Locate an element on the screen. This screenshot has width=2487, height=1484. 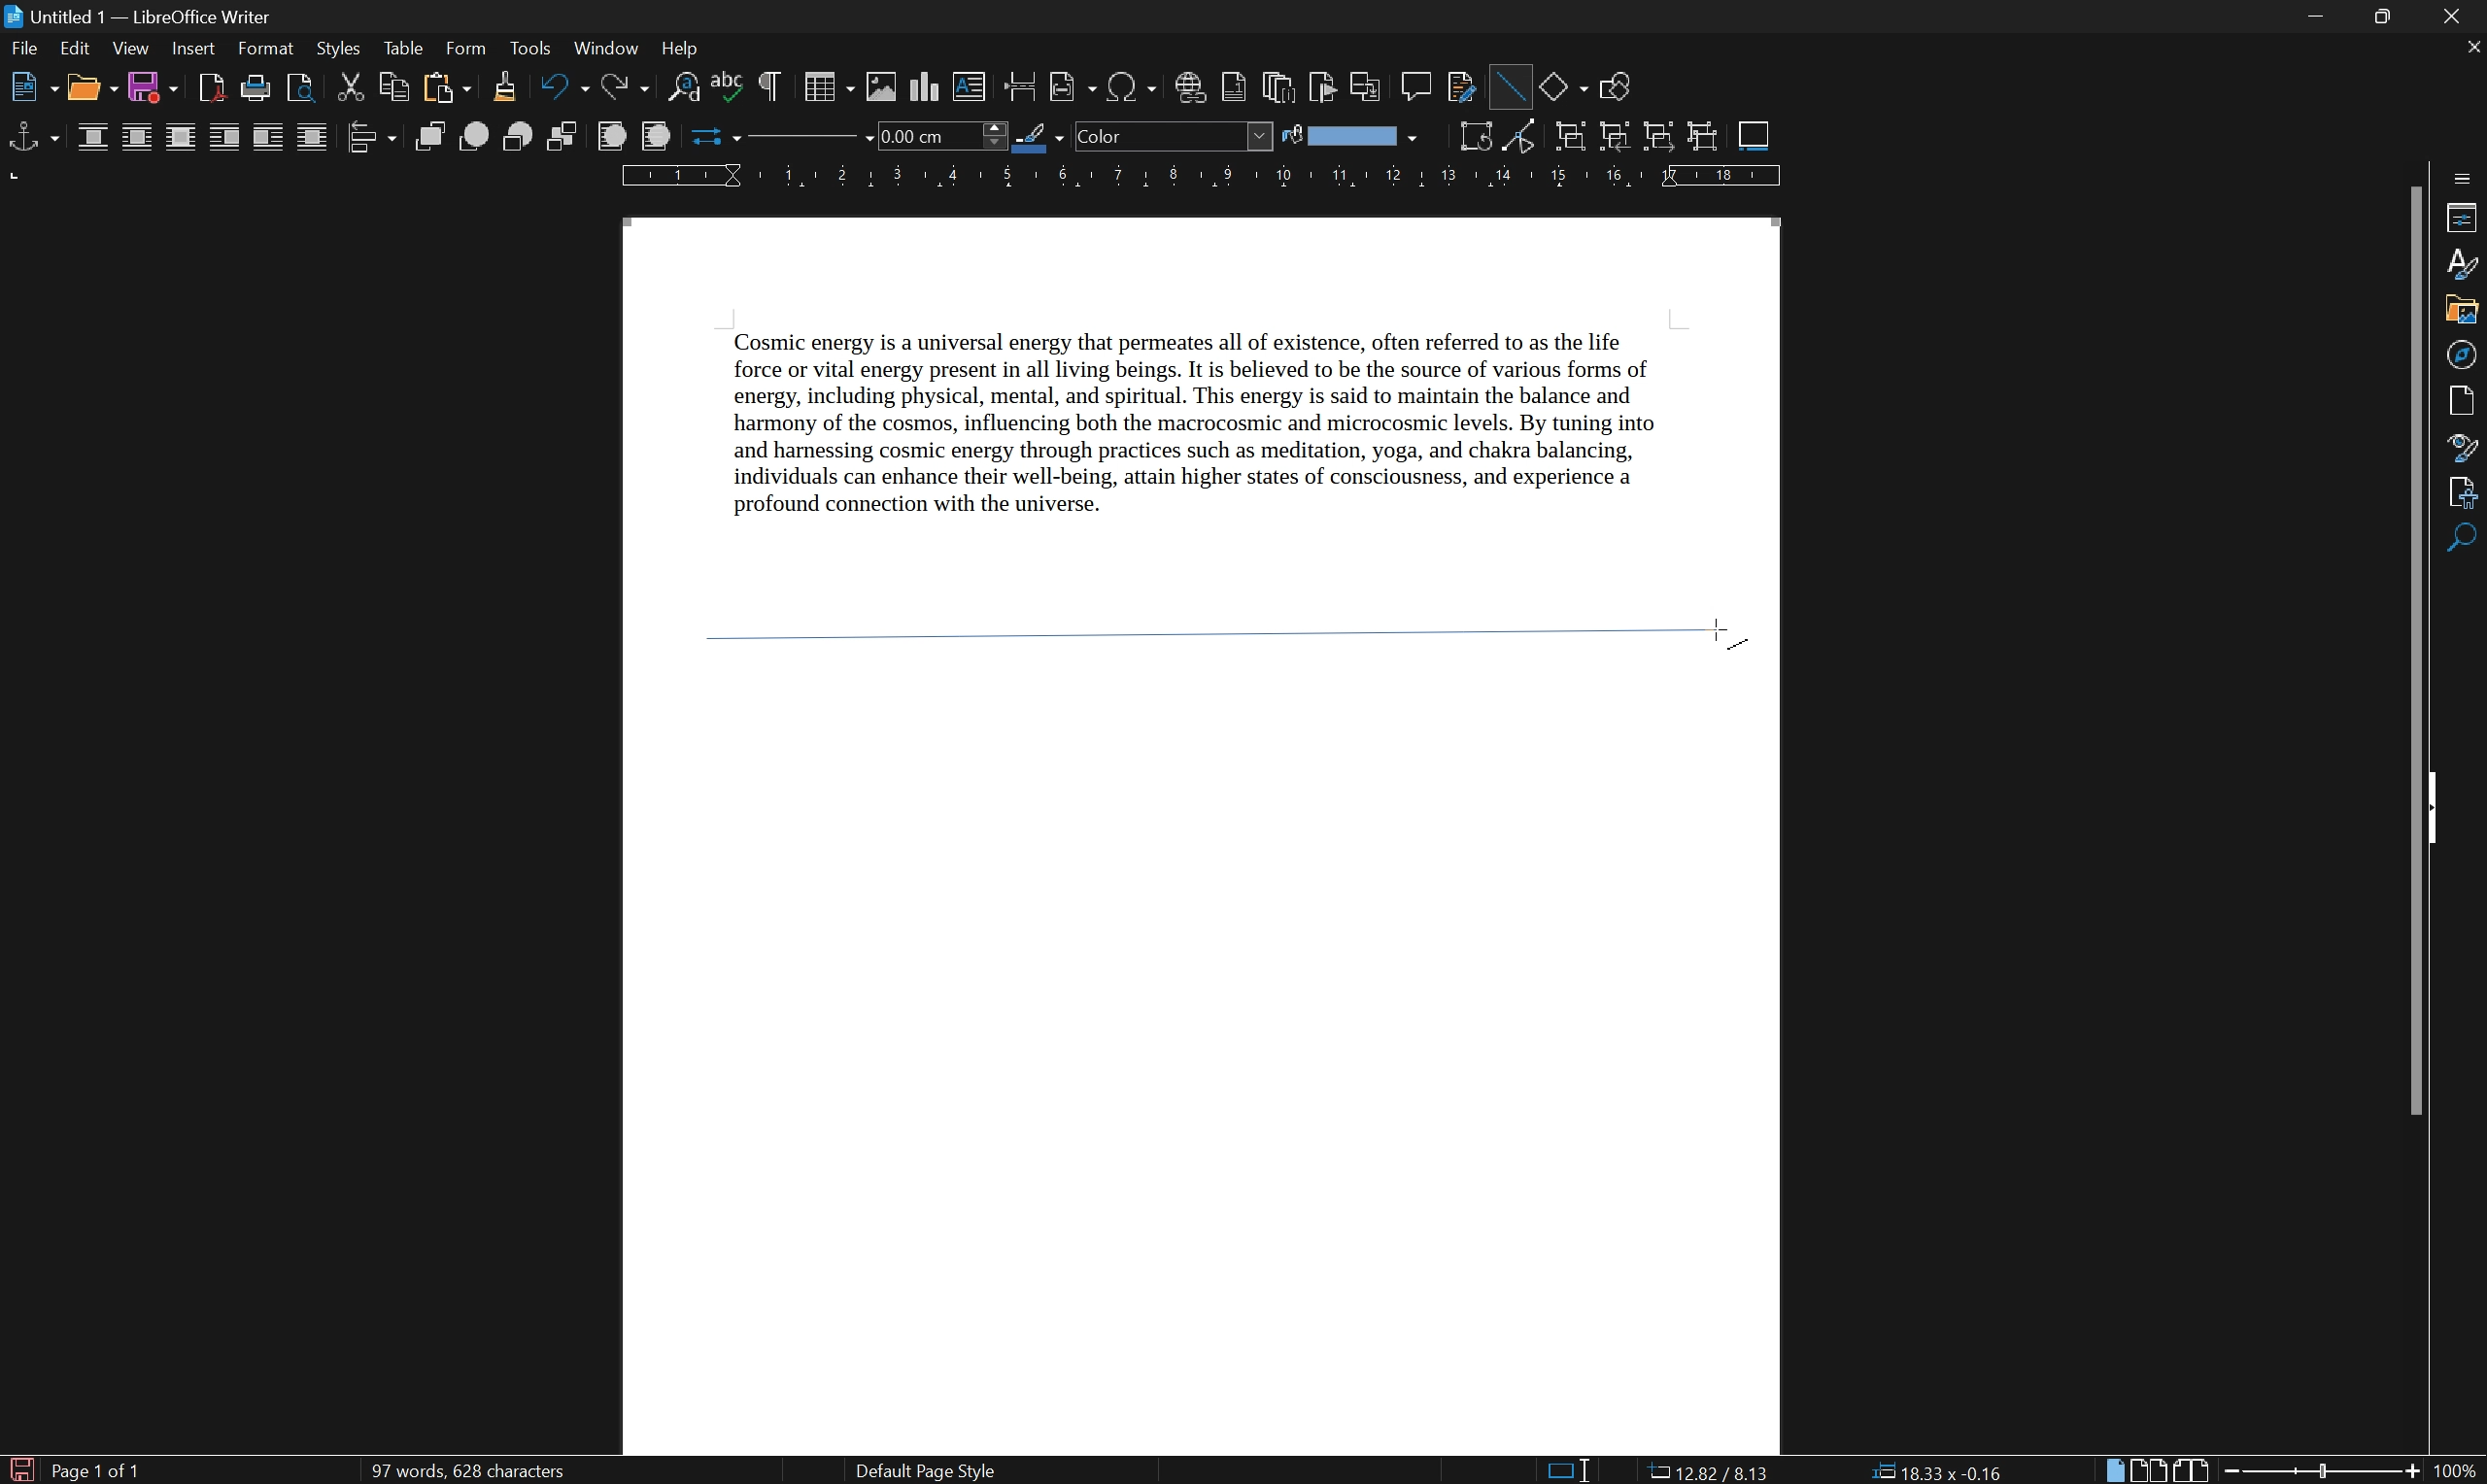
accessibility check is located at coordinates (2465, 540).